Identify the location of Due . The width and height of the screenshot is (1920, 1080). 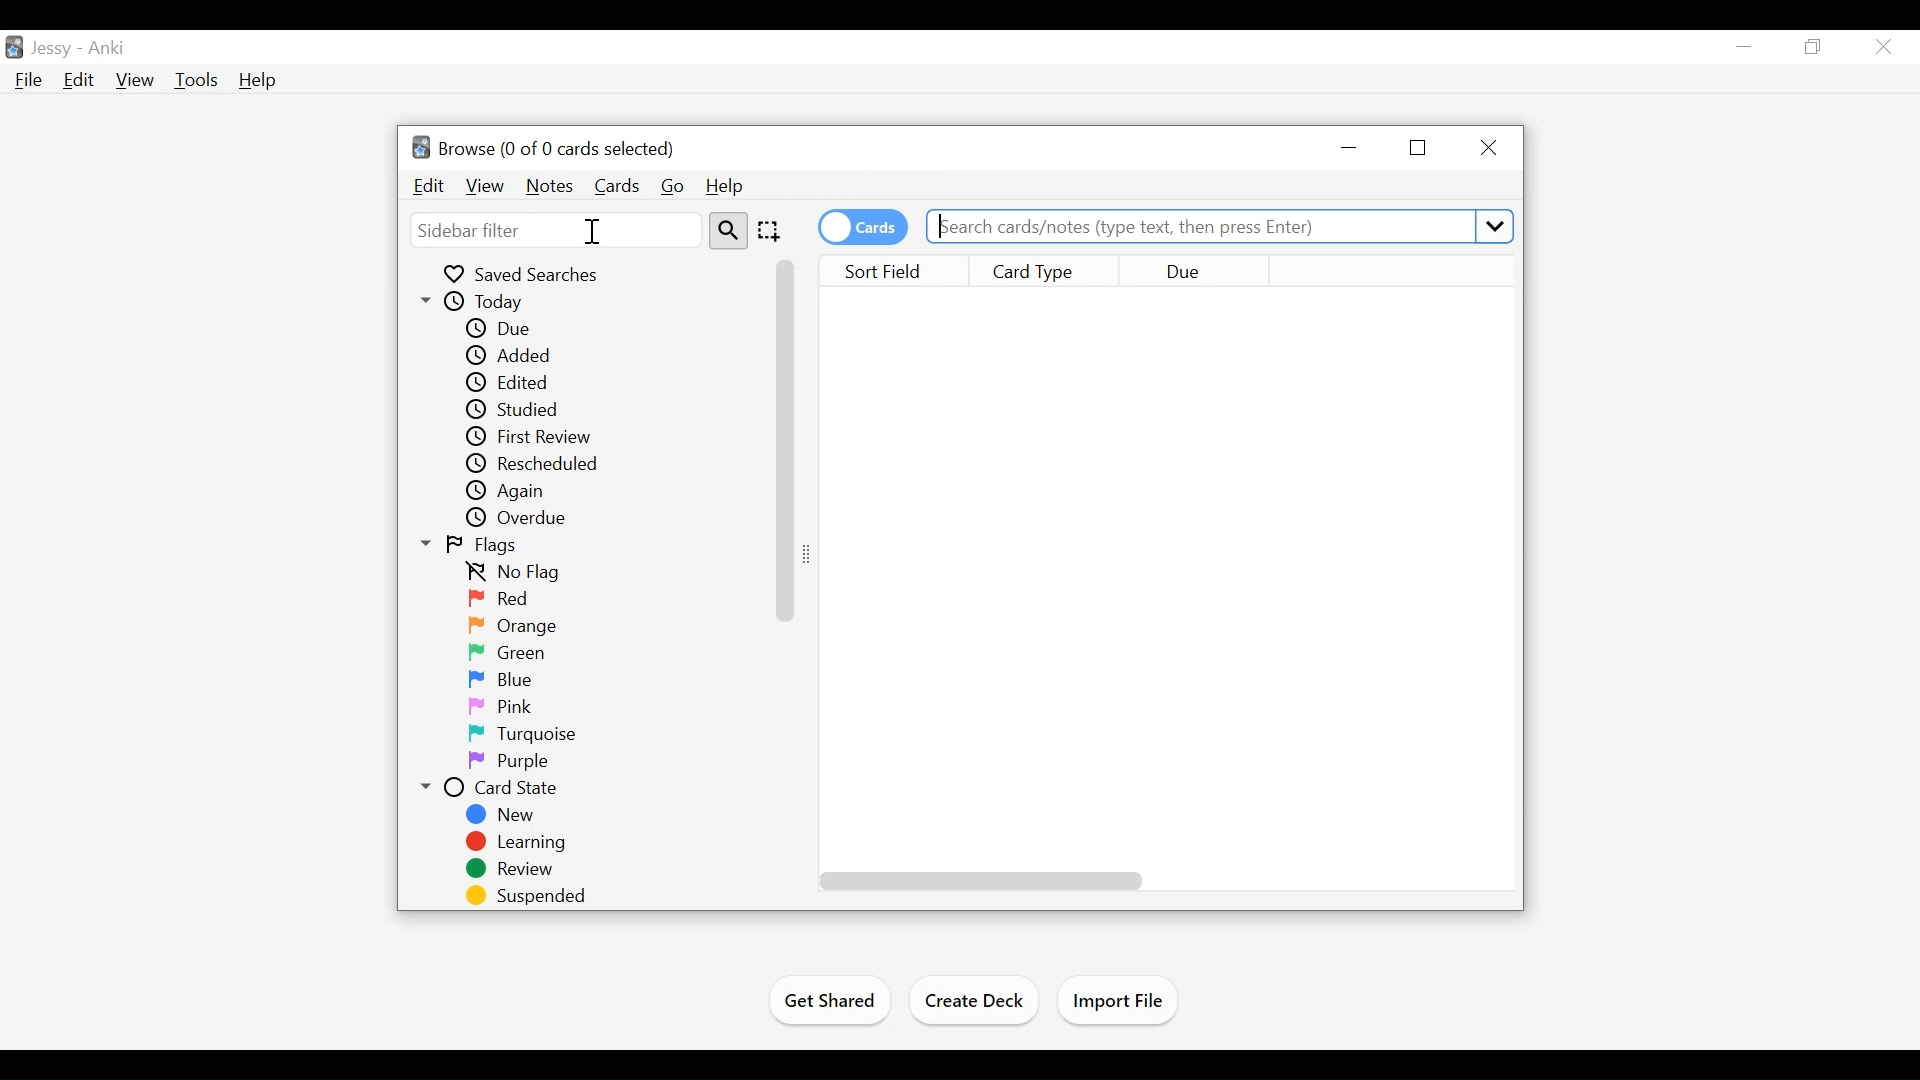
(1192, 272).